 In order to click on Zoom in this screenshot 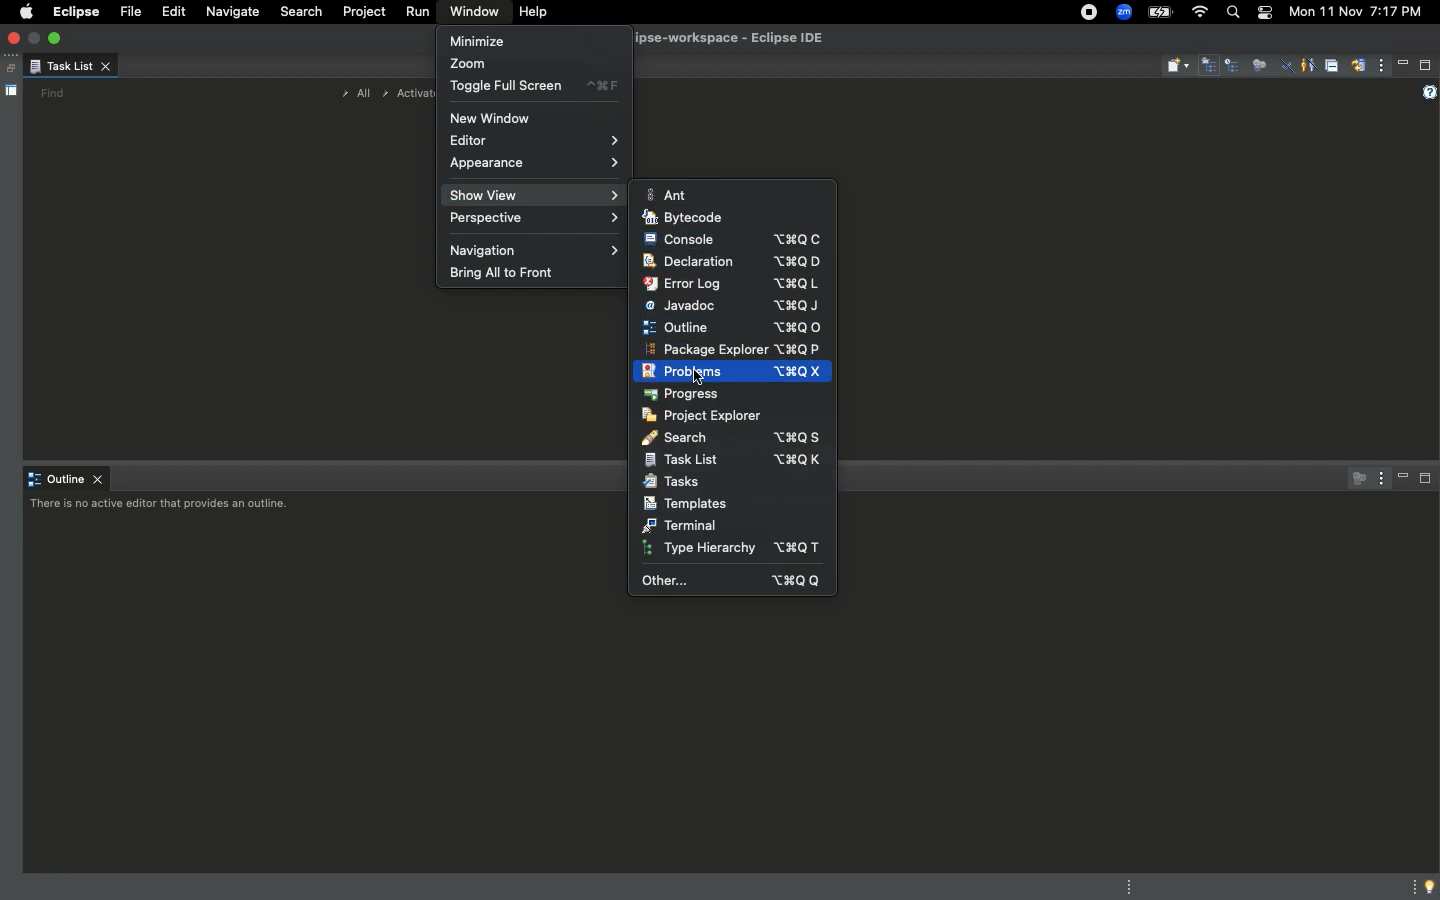, I will do `click(477, 62)`.